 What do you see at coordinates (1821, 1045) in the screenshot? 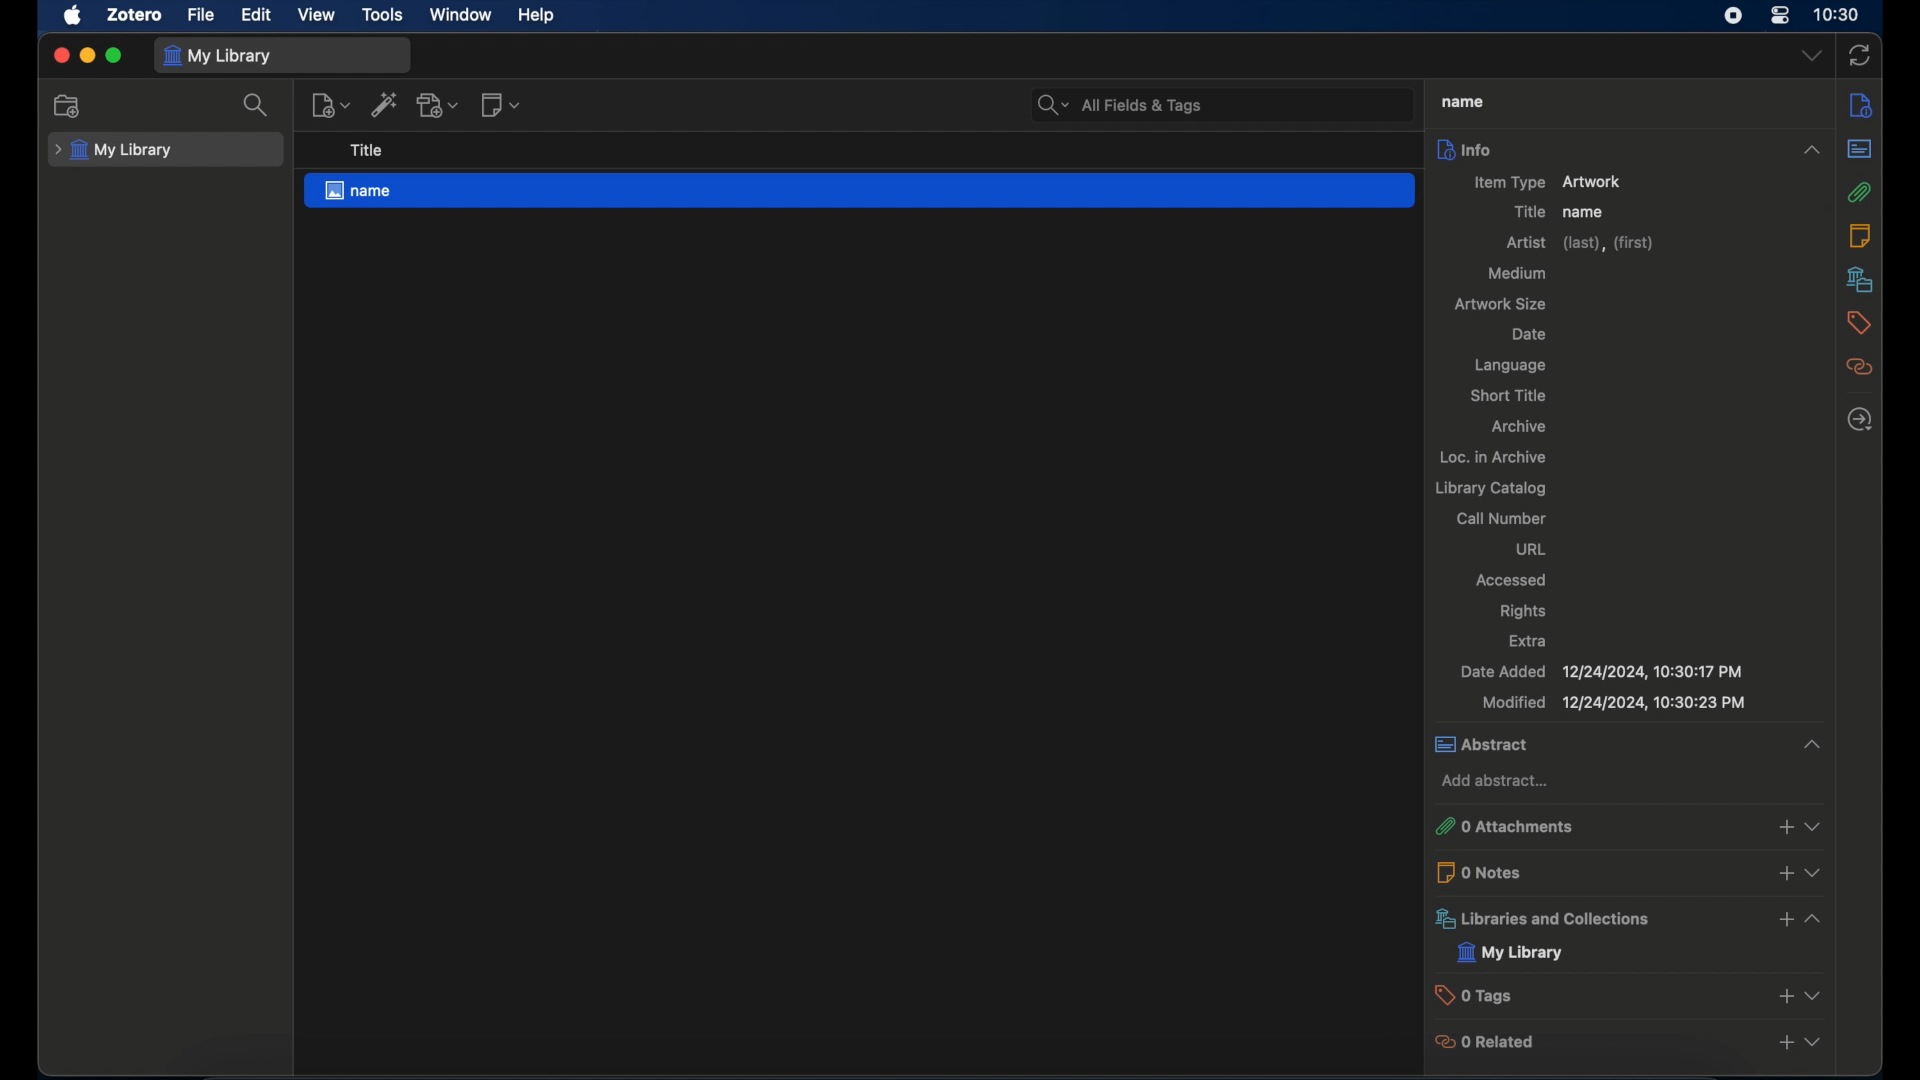
I see `expand section` at bounding box center [1821, 1045].